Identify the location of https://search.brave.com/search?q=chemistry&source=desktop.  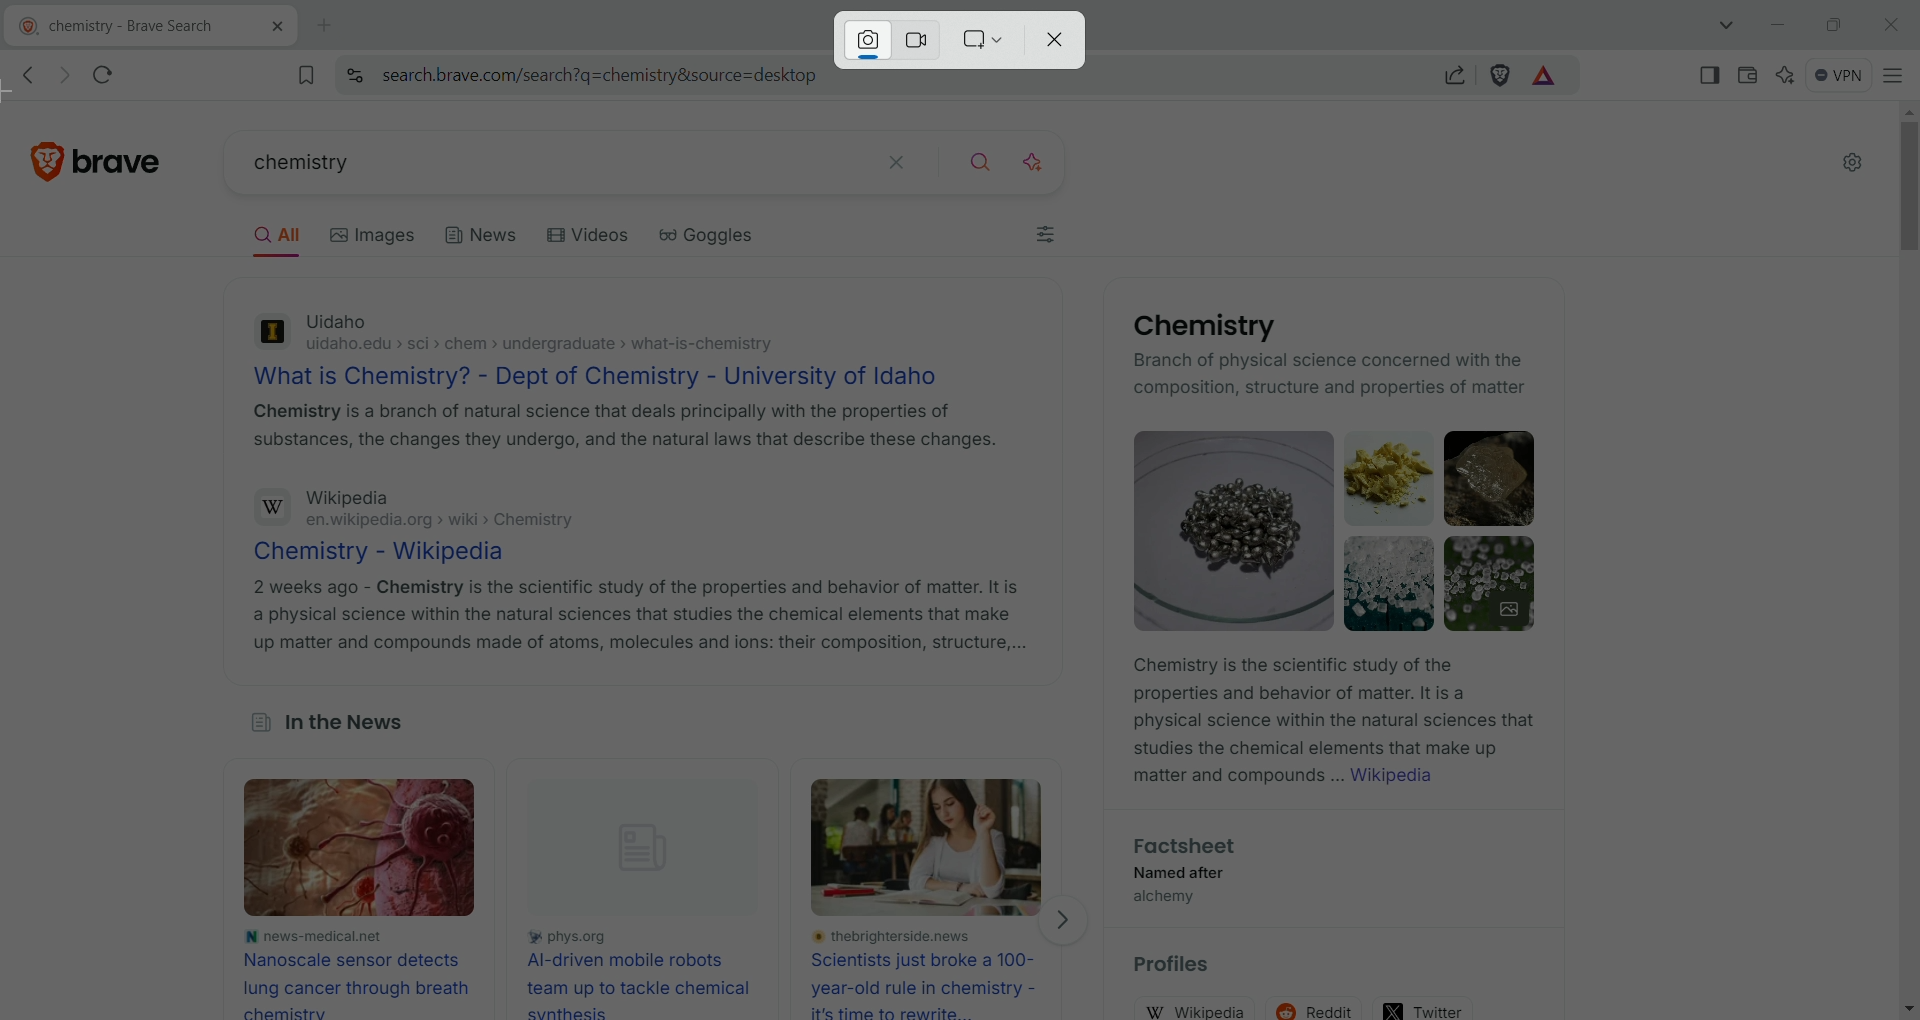
(599, 76).